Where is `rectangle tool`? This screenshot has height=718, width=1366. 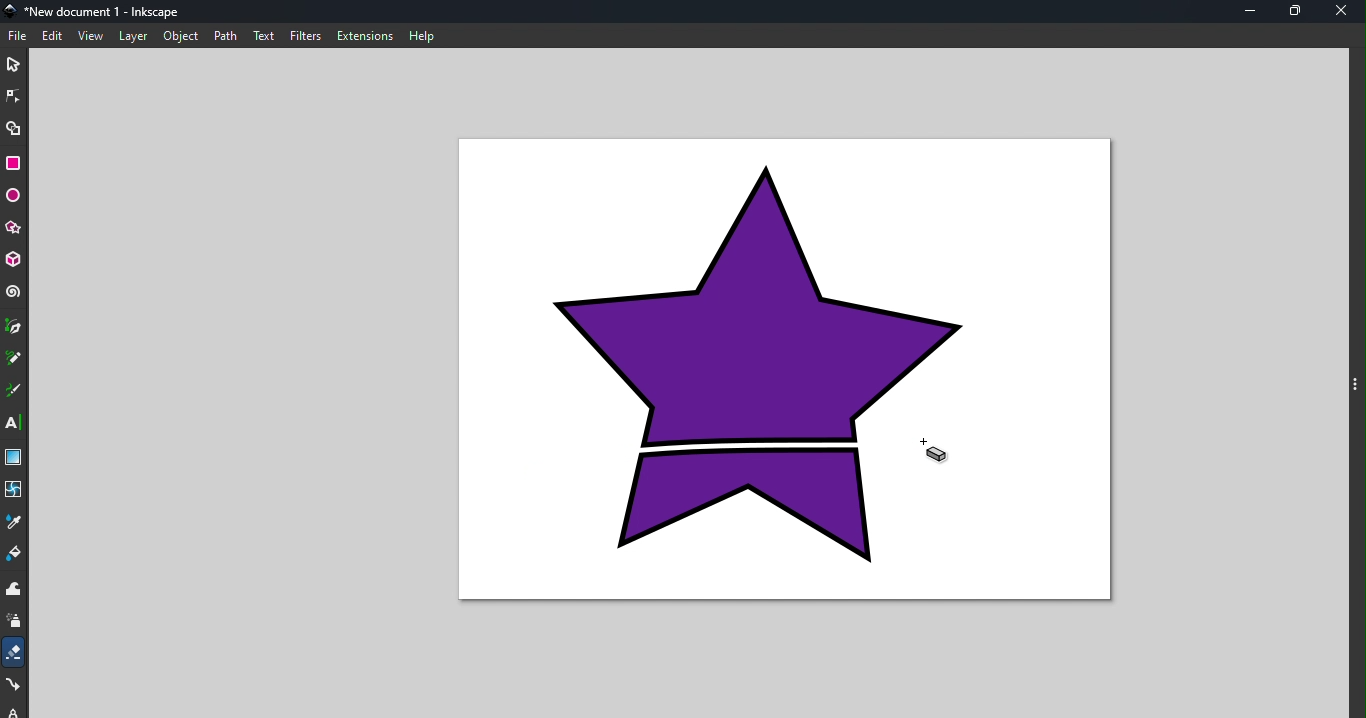 rectangle tool is located at coordinates (14, 162).